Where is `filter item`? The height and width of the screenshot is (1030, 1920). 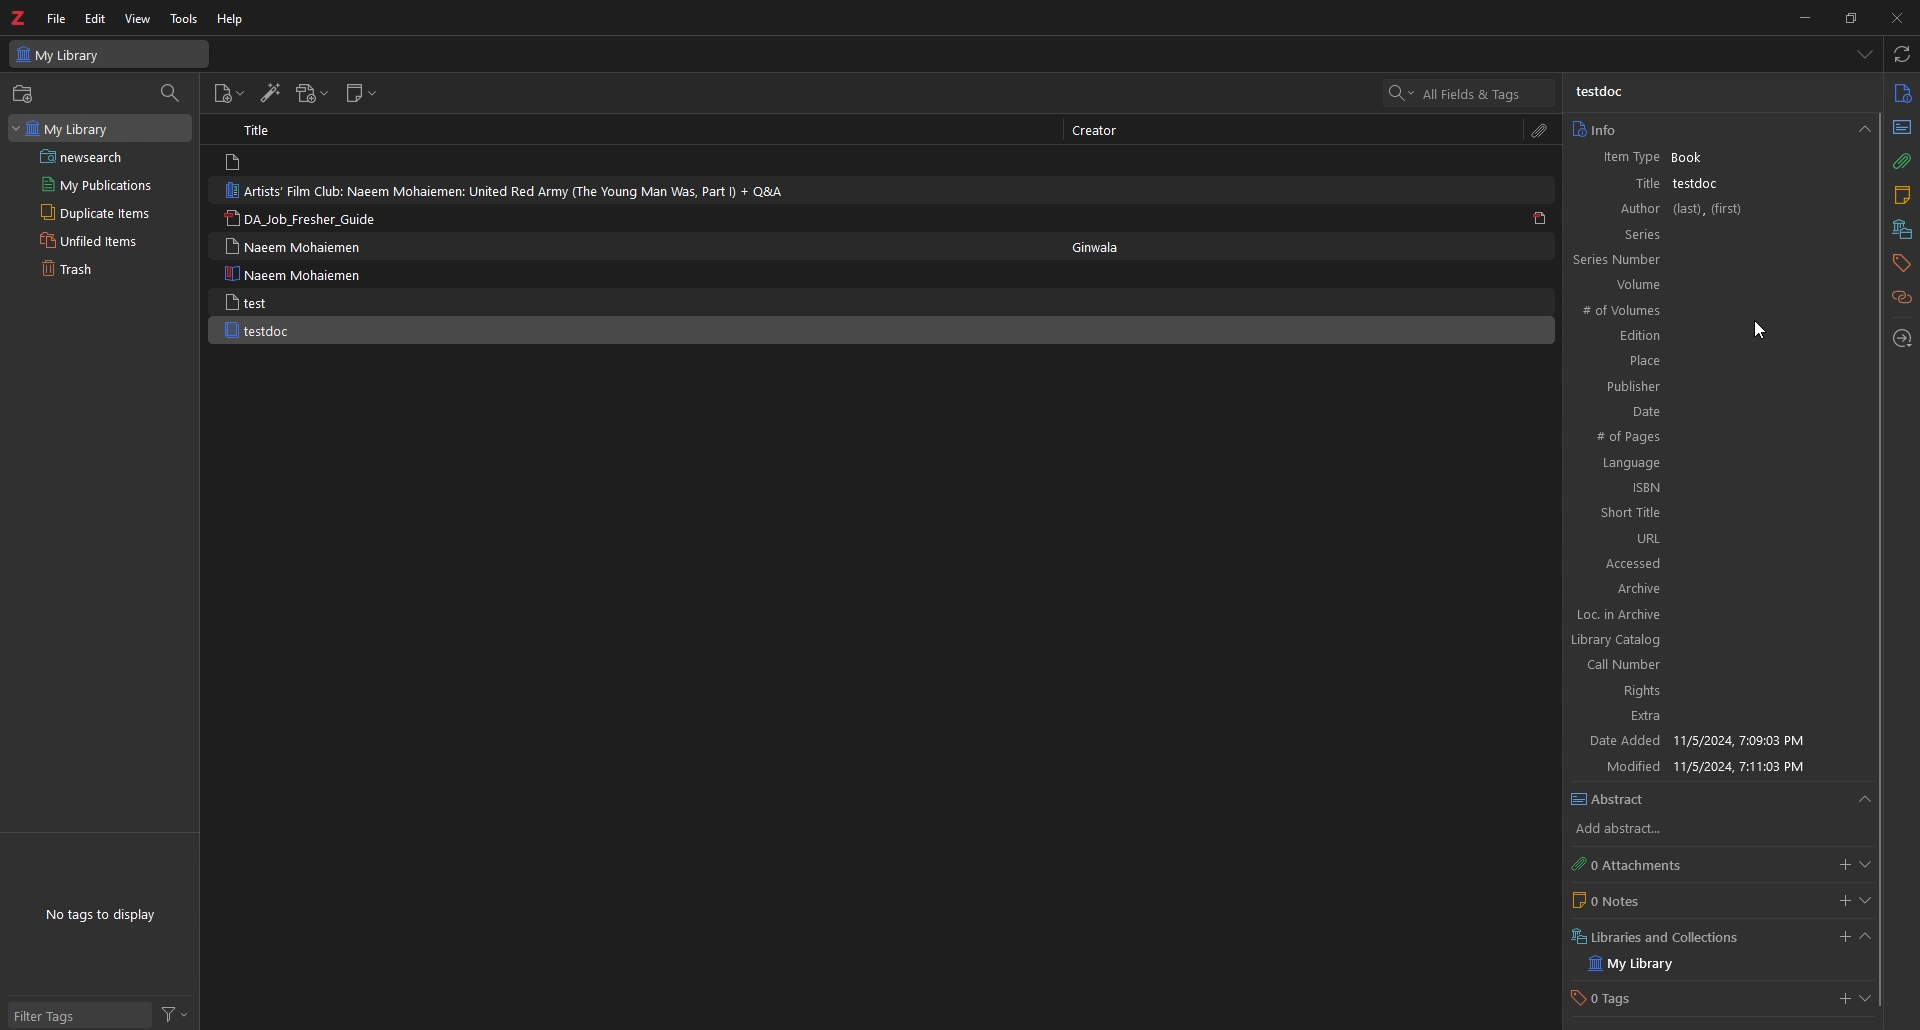
filter item is located at coordinates (171, 94).